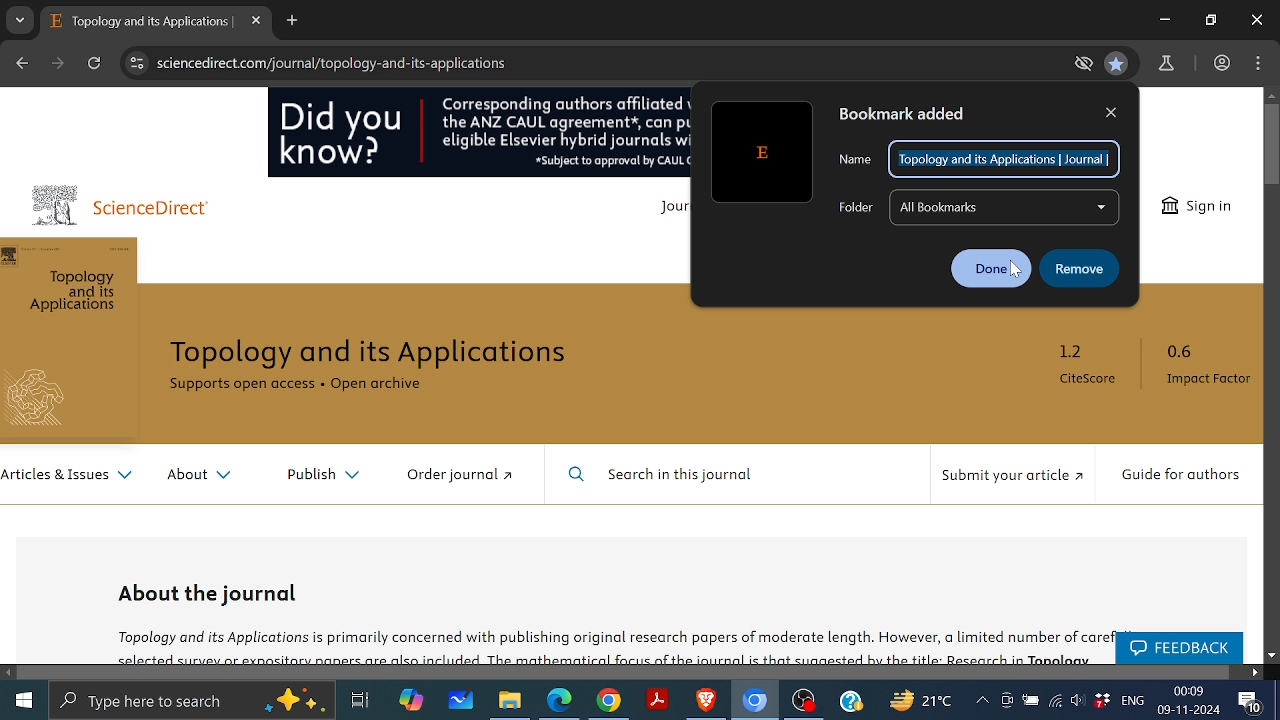 The width and height of the screenshot is (1280, 720). Describe the element at coordinates (255, 21) in the screenshot. I see `Close current tab` at that location.